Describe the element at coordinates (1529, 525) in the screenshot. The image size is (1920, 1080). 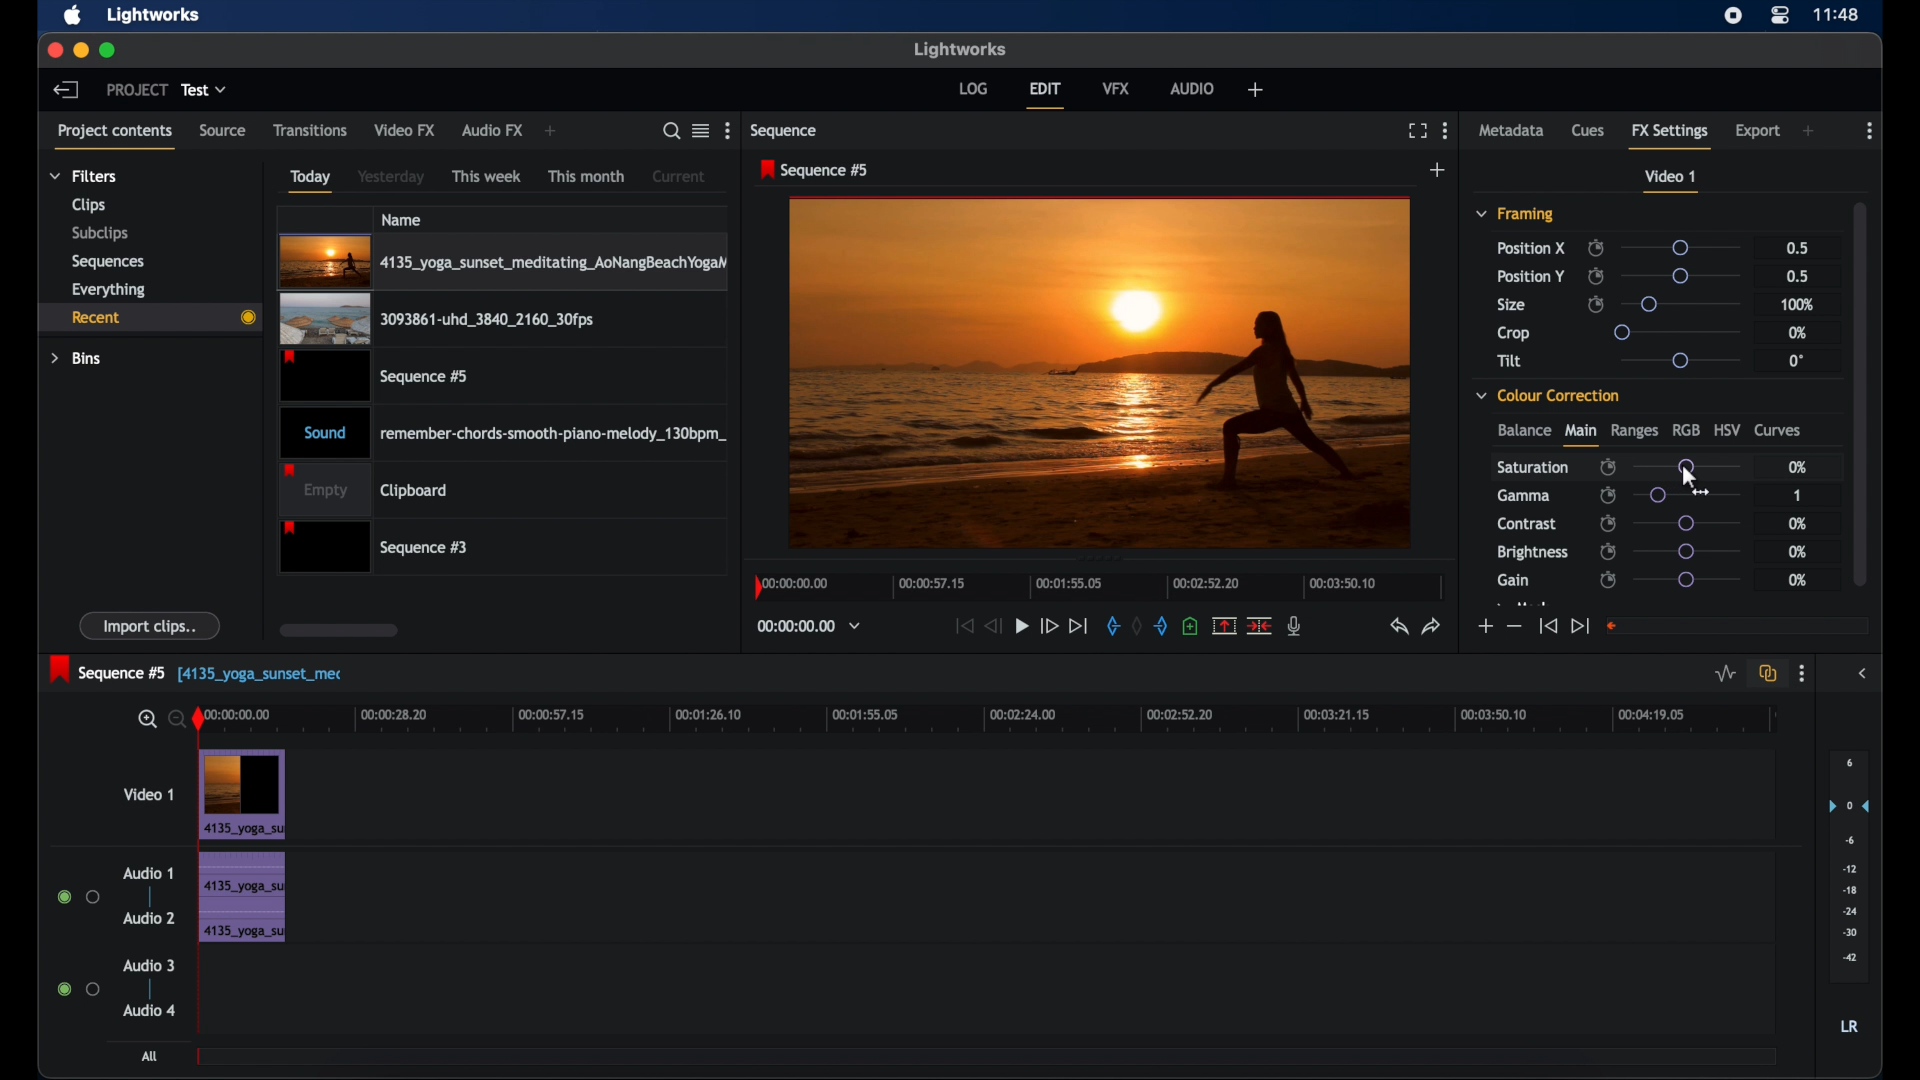
I see `contrast` at that location.